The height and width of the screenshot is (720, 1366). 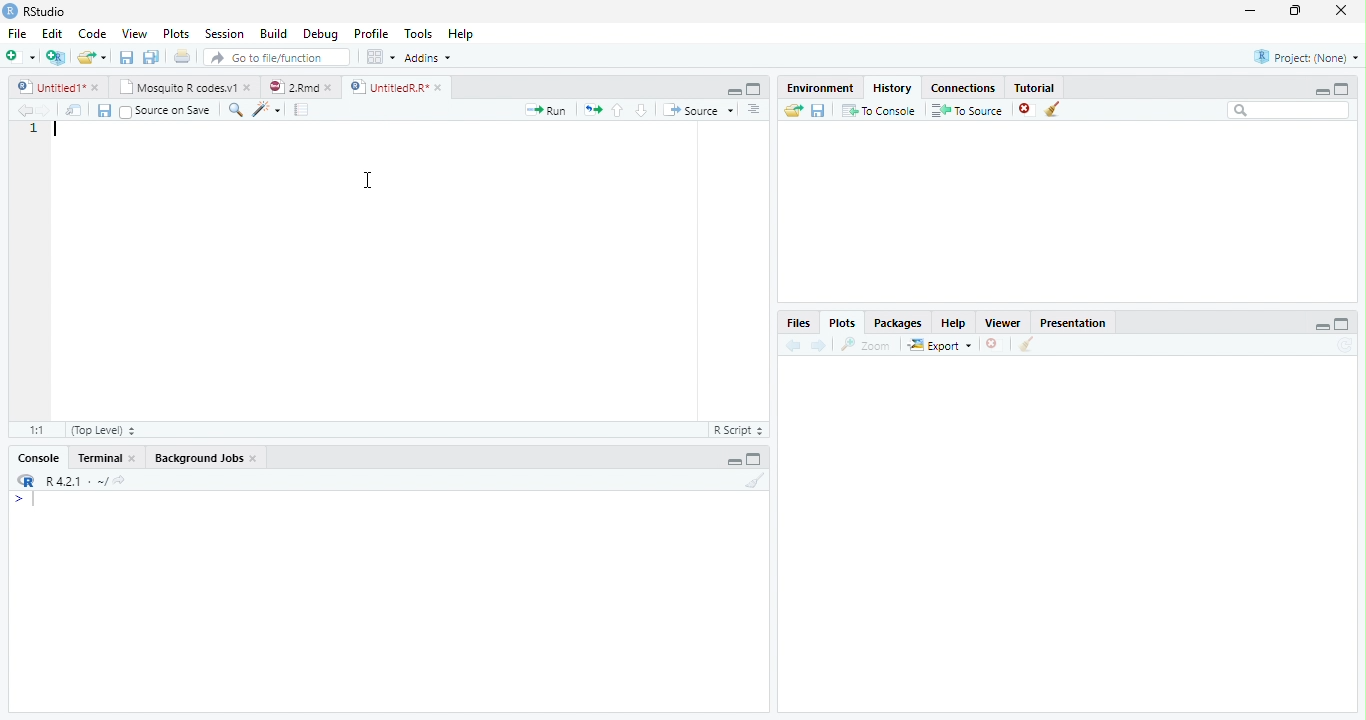 I want to click on Session, so click(x=225, y=34).